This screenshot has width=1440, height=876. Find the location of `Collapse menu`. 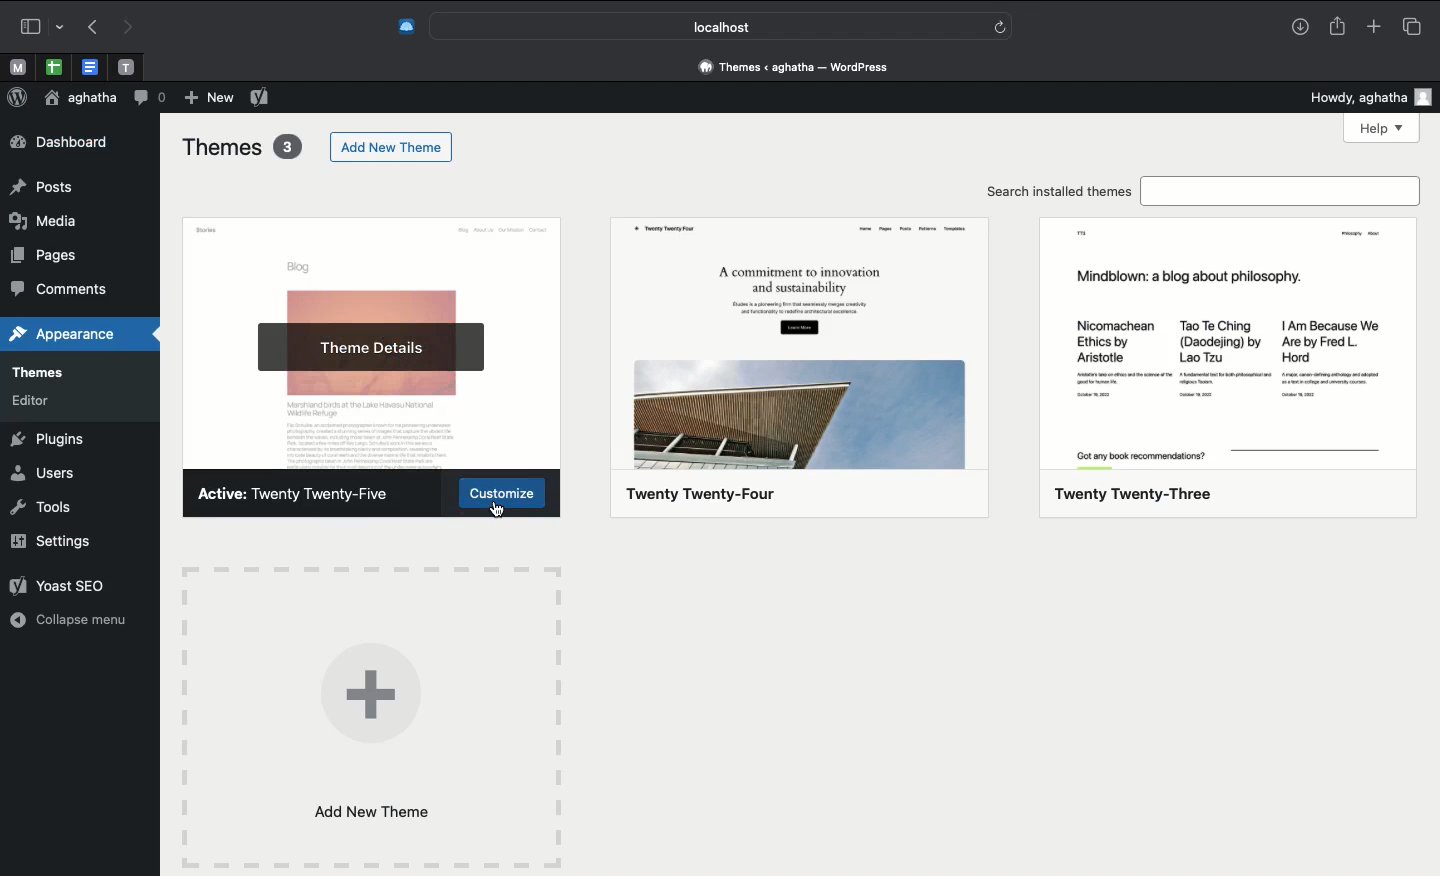

Collapse menu is located at coordinates (68, 619).